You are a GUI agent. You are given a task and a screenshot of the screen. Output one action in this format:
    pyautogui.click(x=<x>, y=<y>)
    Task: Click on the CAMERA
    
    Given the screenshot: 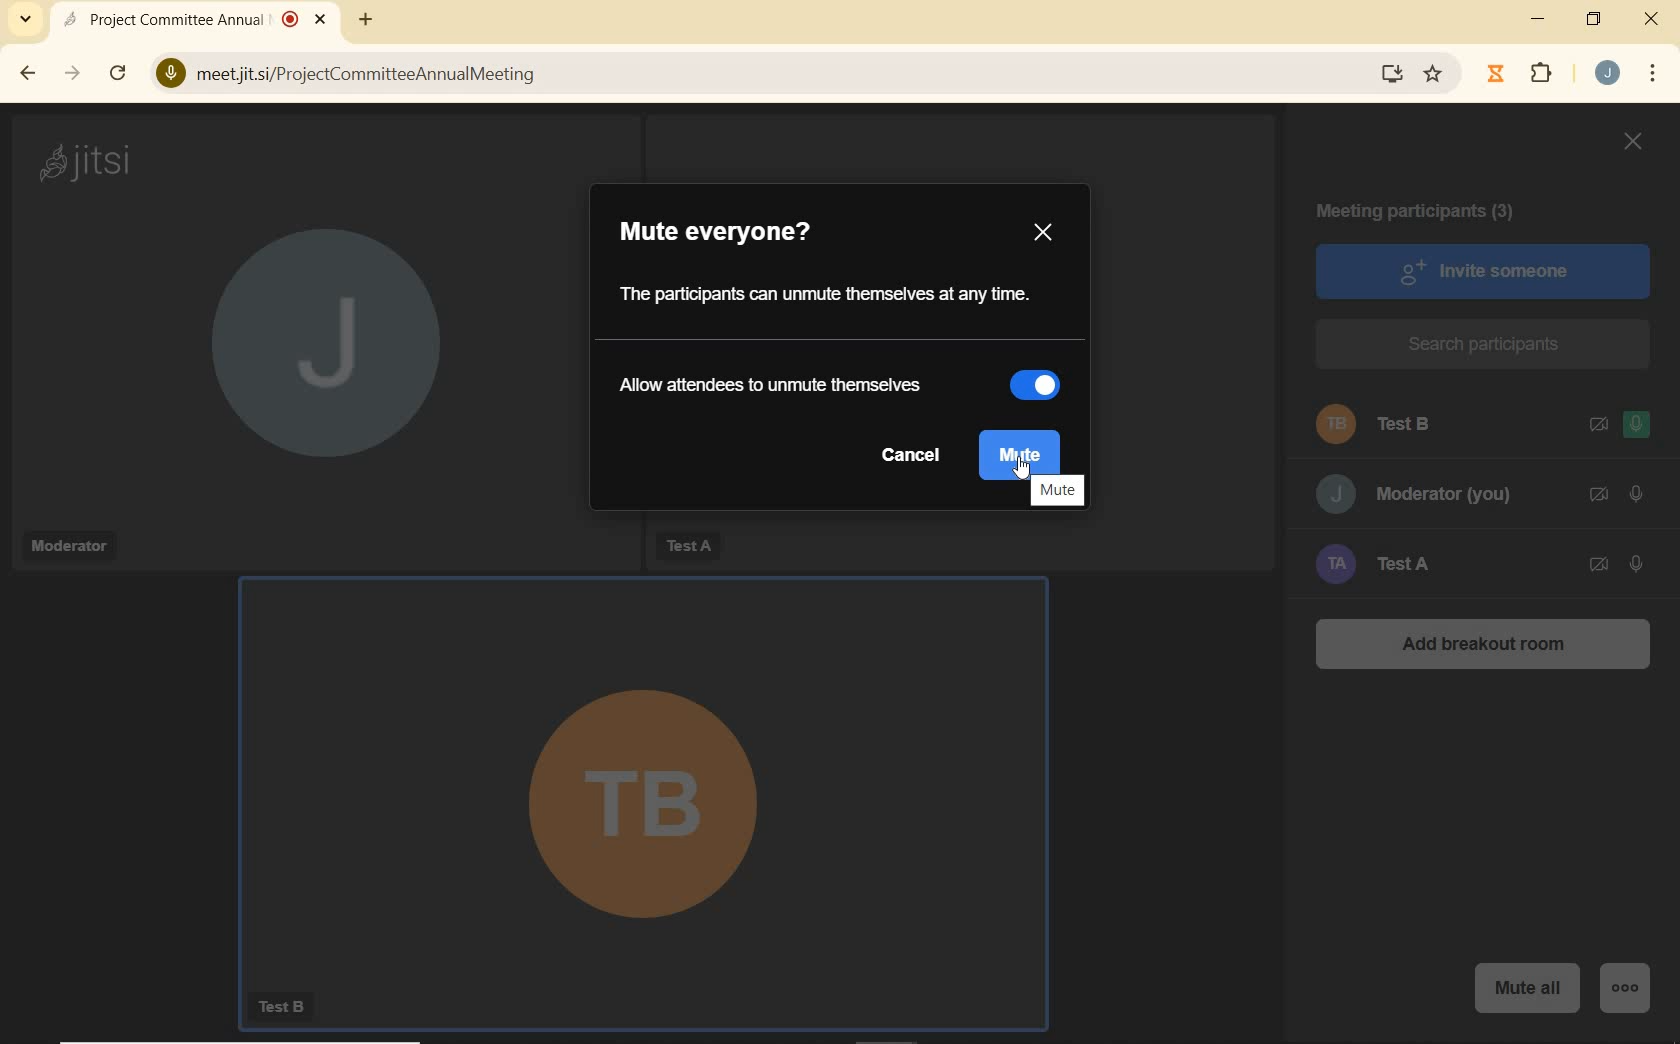 What is the action you would take?
    pyautogui.click(x=1599, y=566)
    